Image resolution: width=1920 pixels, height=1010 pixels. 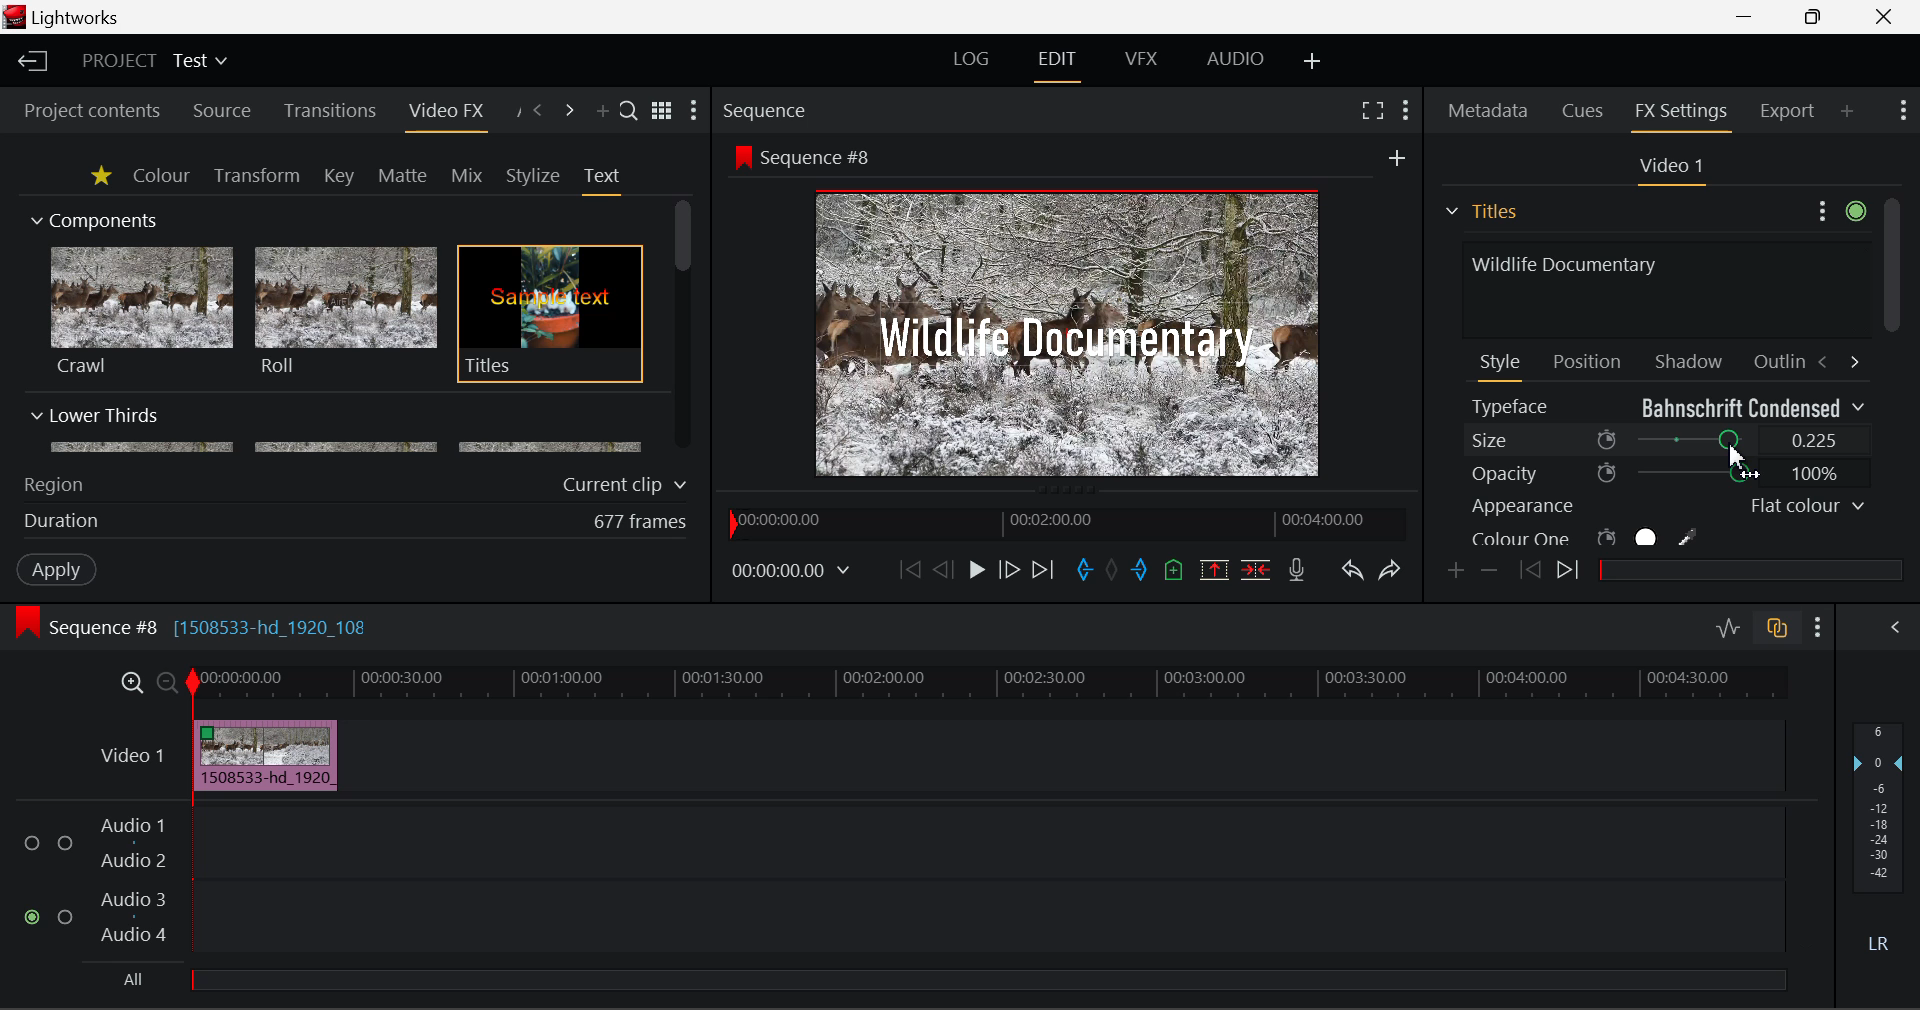 I want to click on Shadow, so click(x=1690, y=357).